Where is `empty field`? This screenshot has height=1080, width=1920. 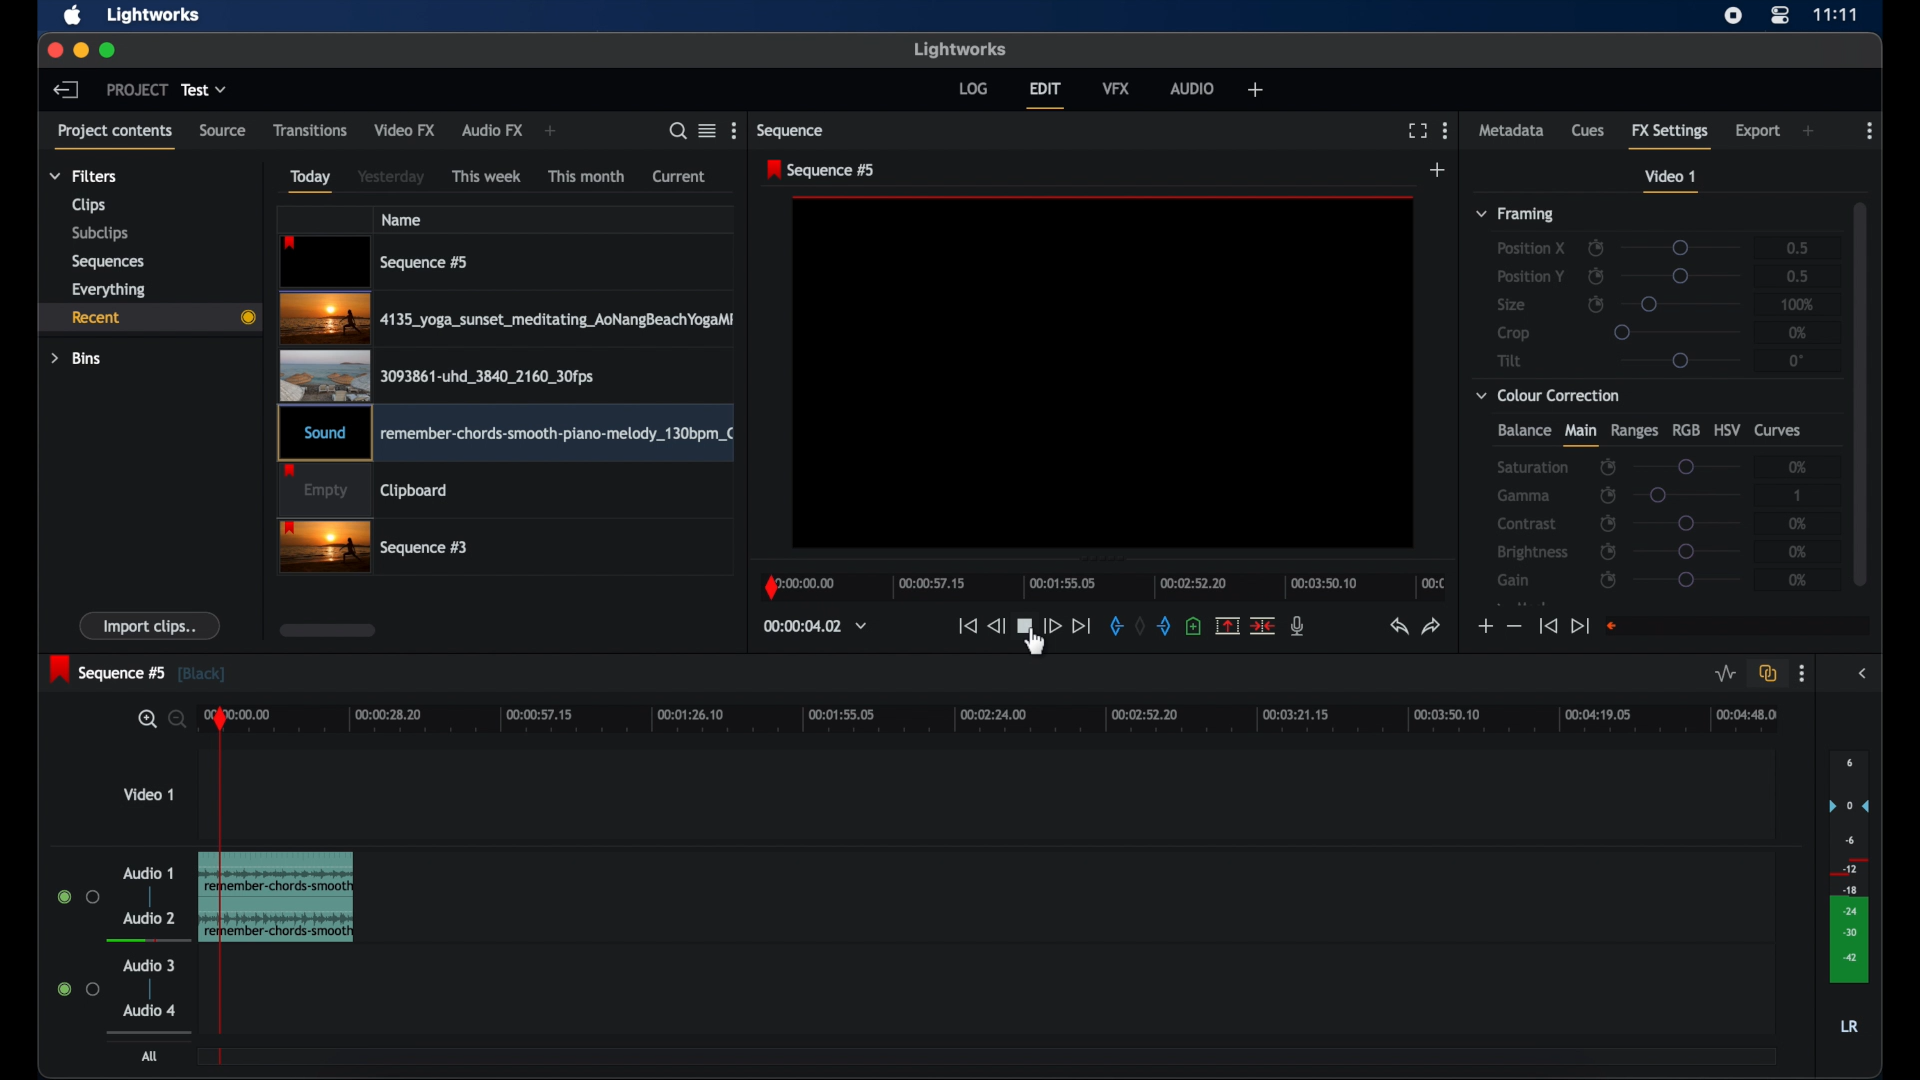
empty field is located at coordinates (1739, 626).